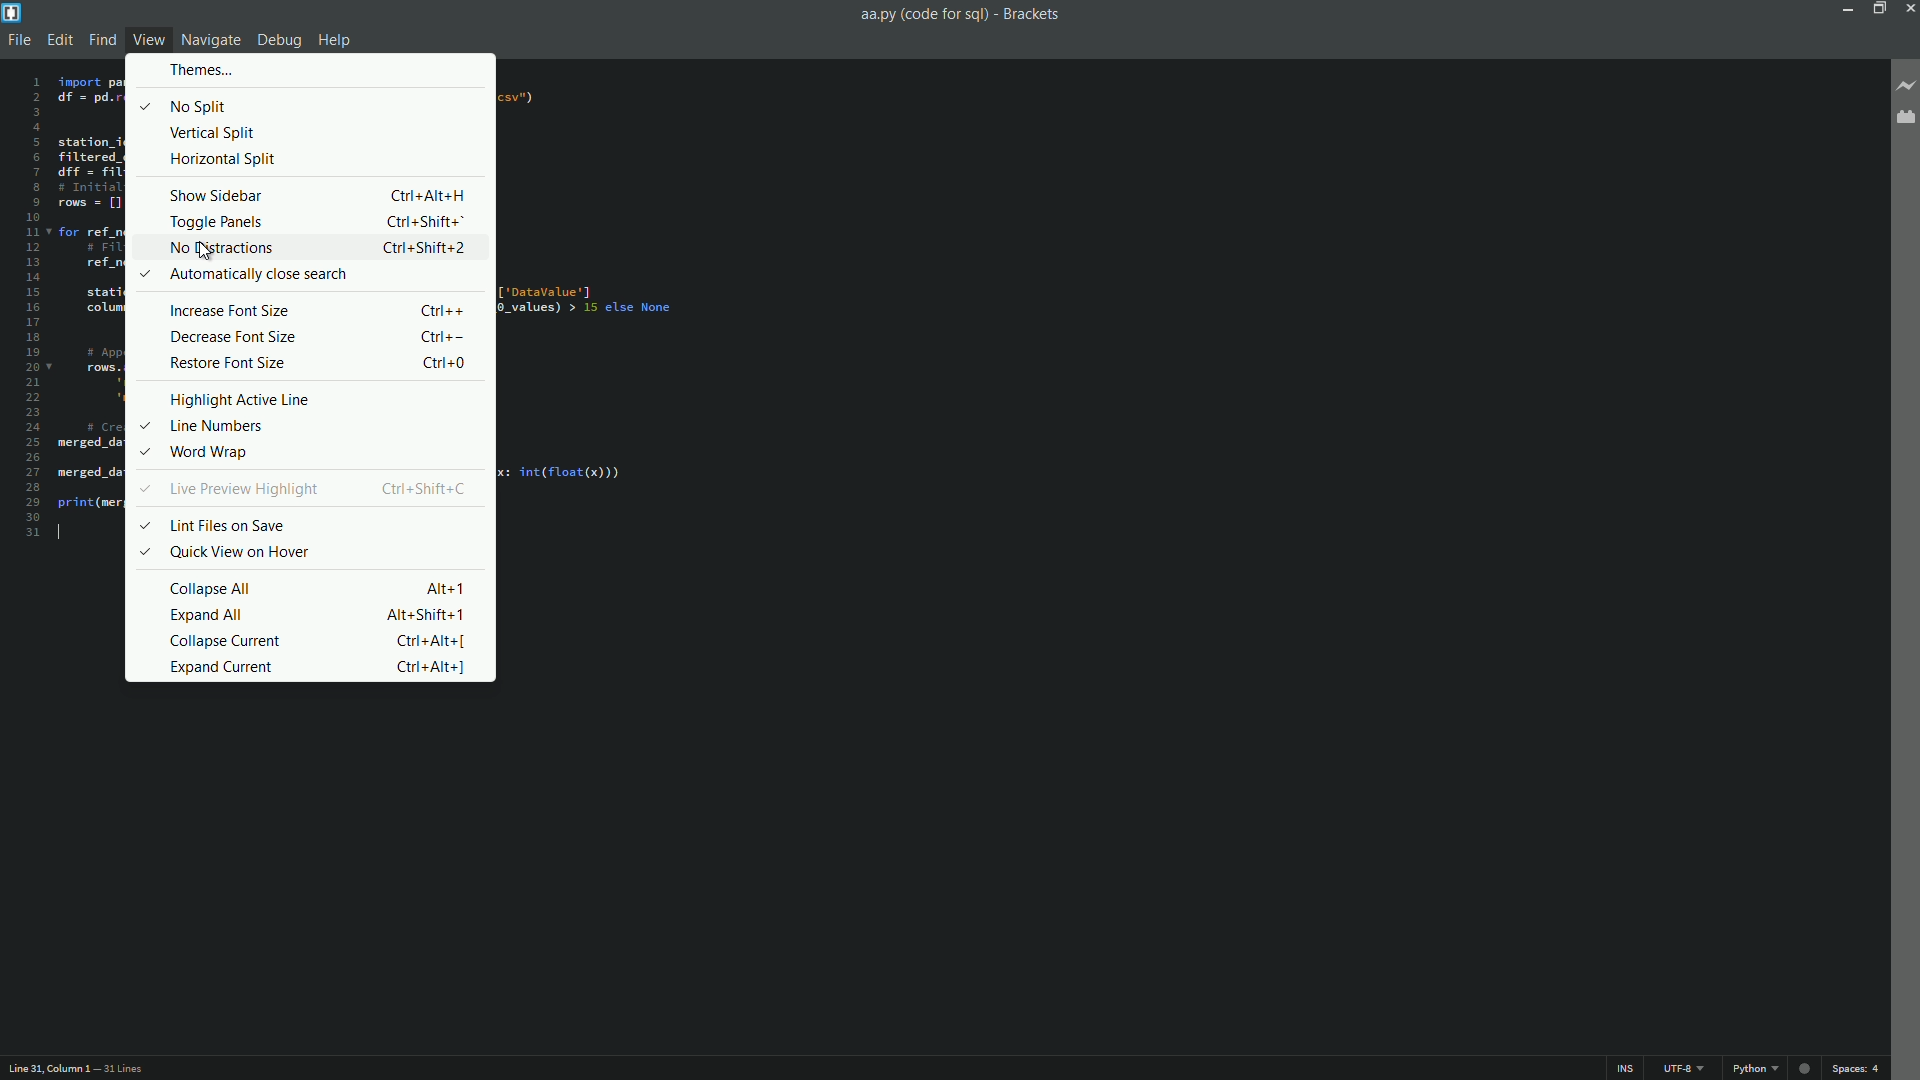 This screenshot has width=1920, height=1080. Describe the element at coordinates (204, 250) in the screenshot. I see `Cursor` at that location.